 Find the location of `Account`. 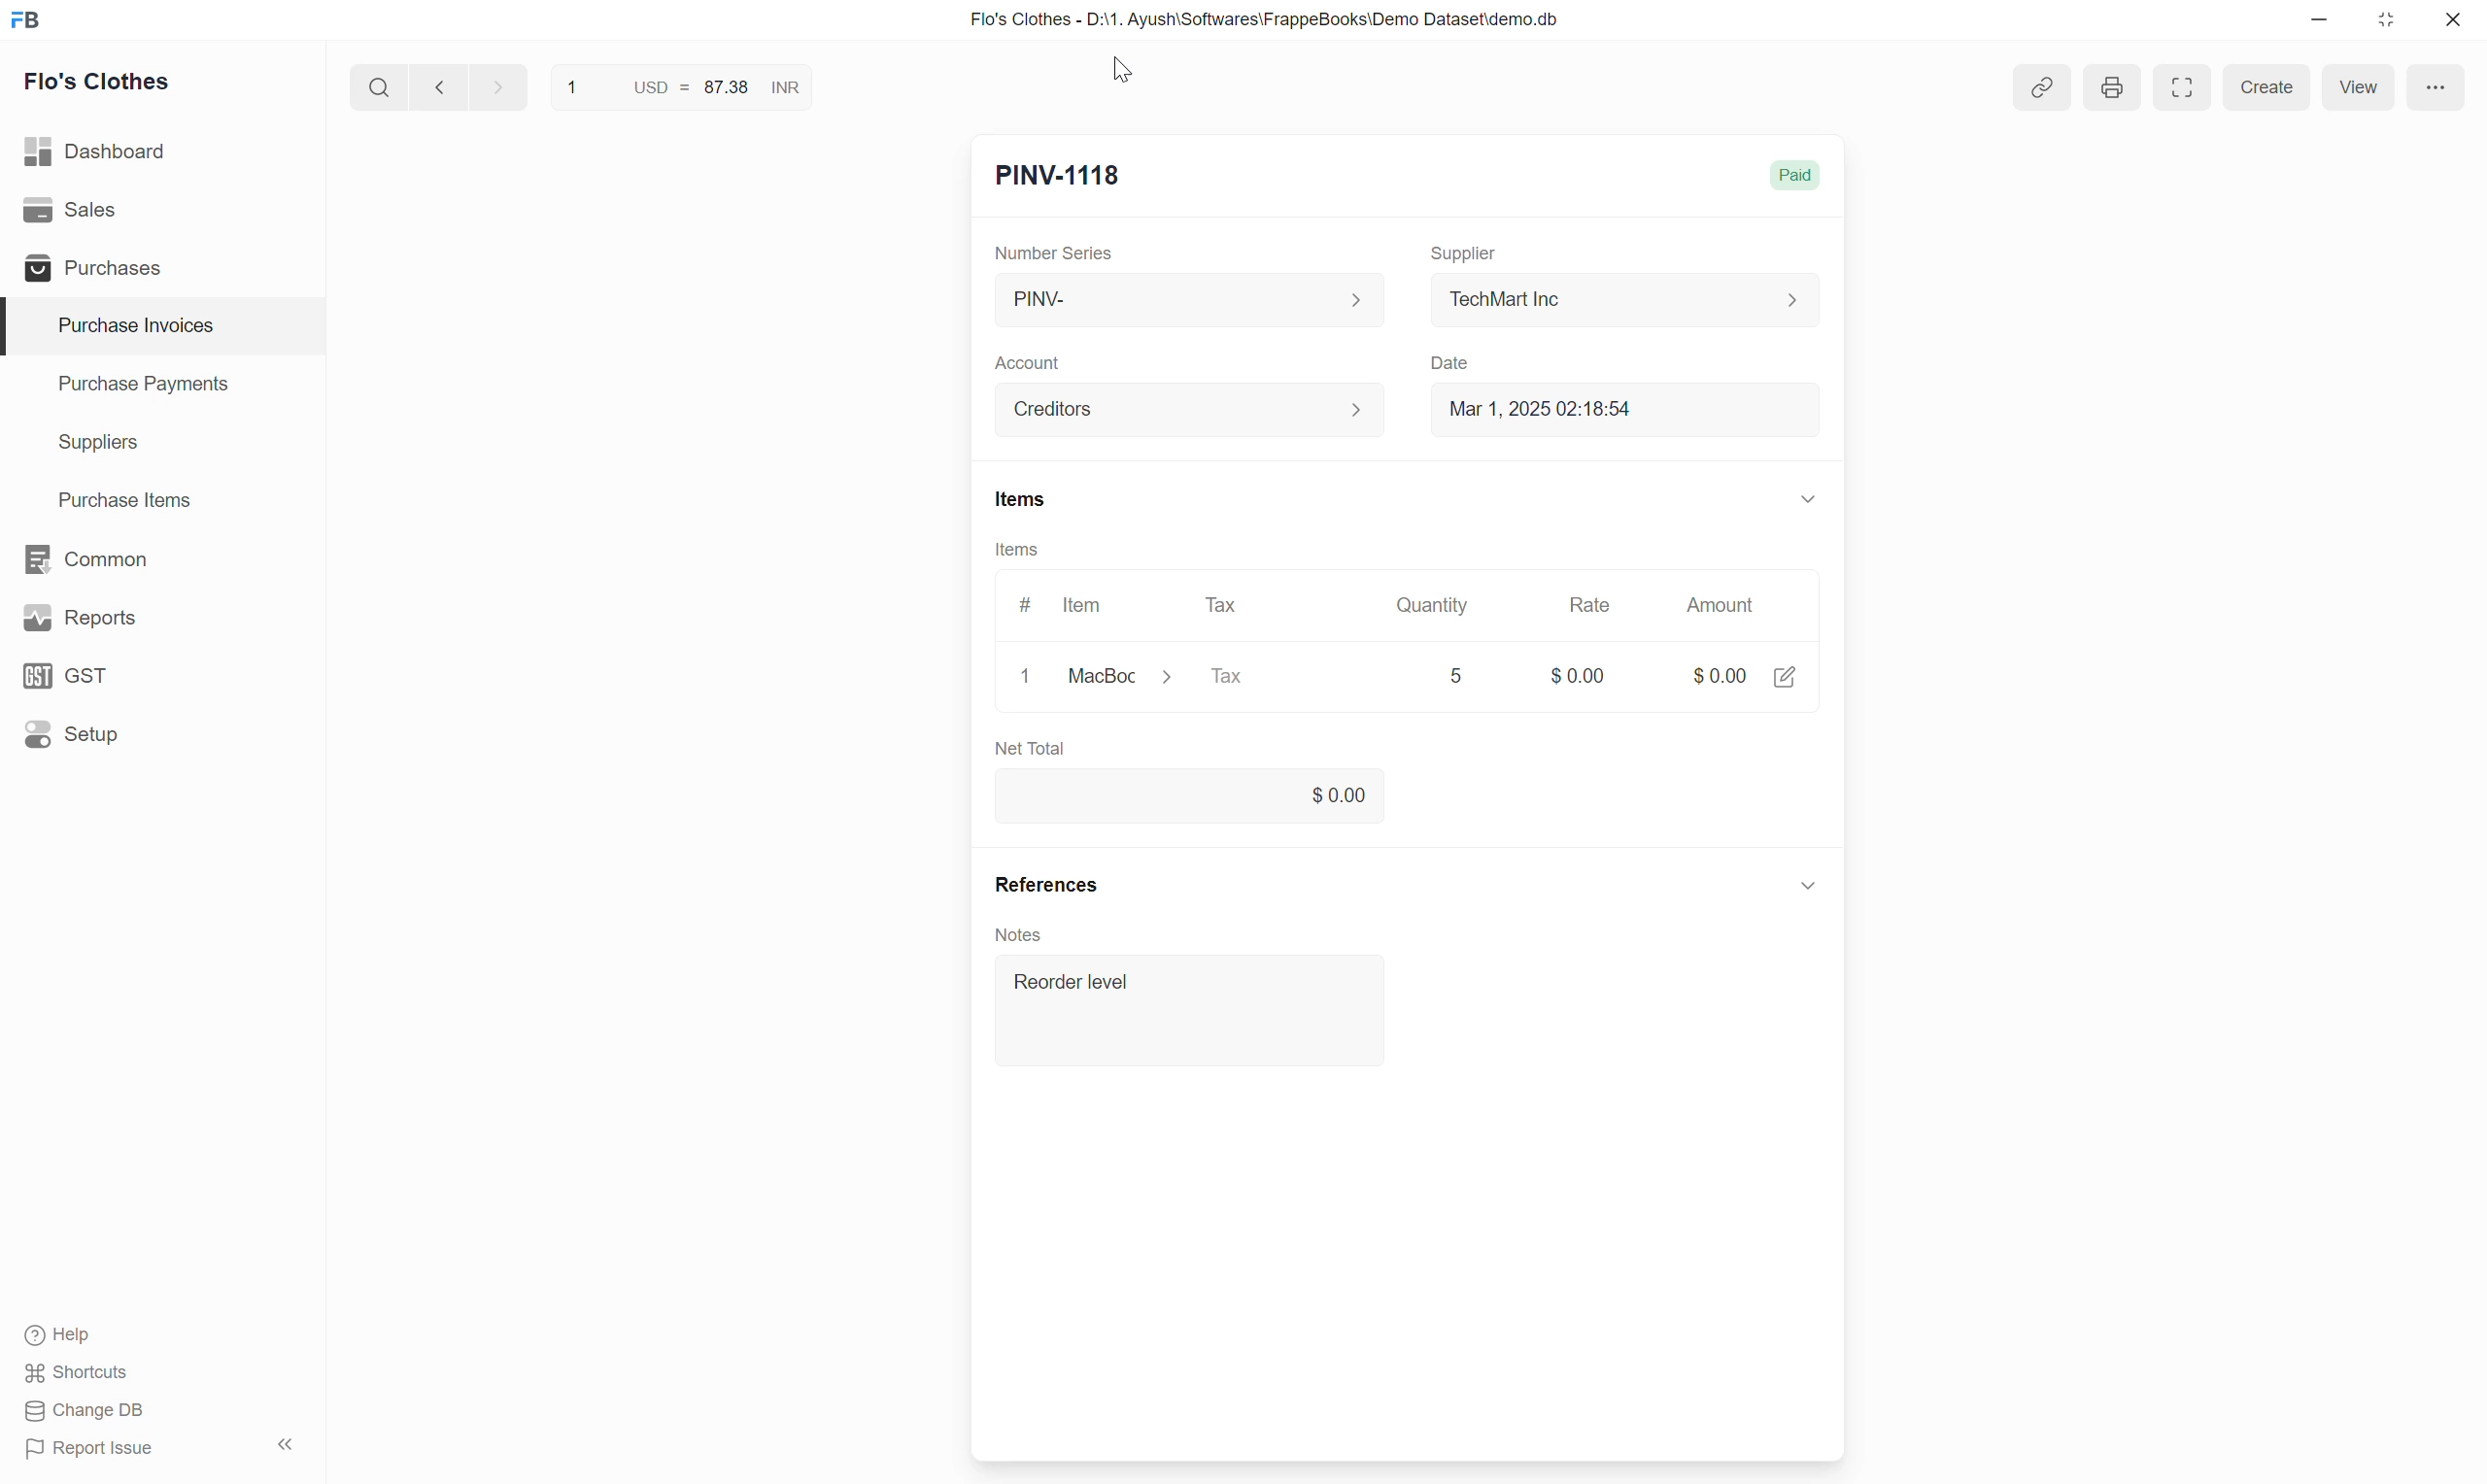

Account is located at coordinates (1027, 364).